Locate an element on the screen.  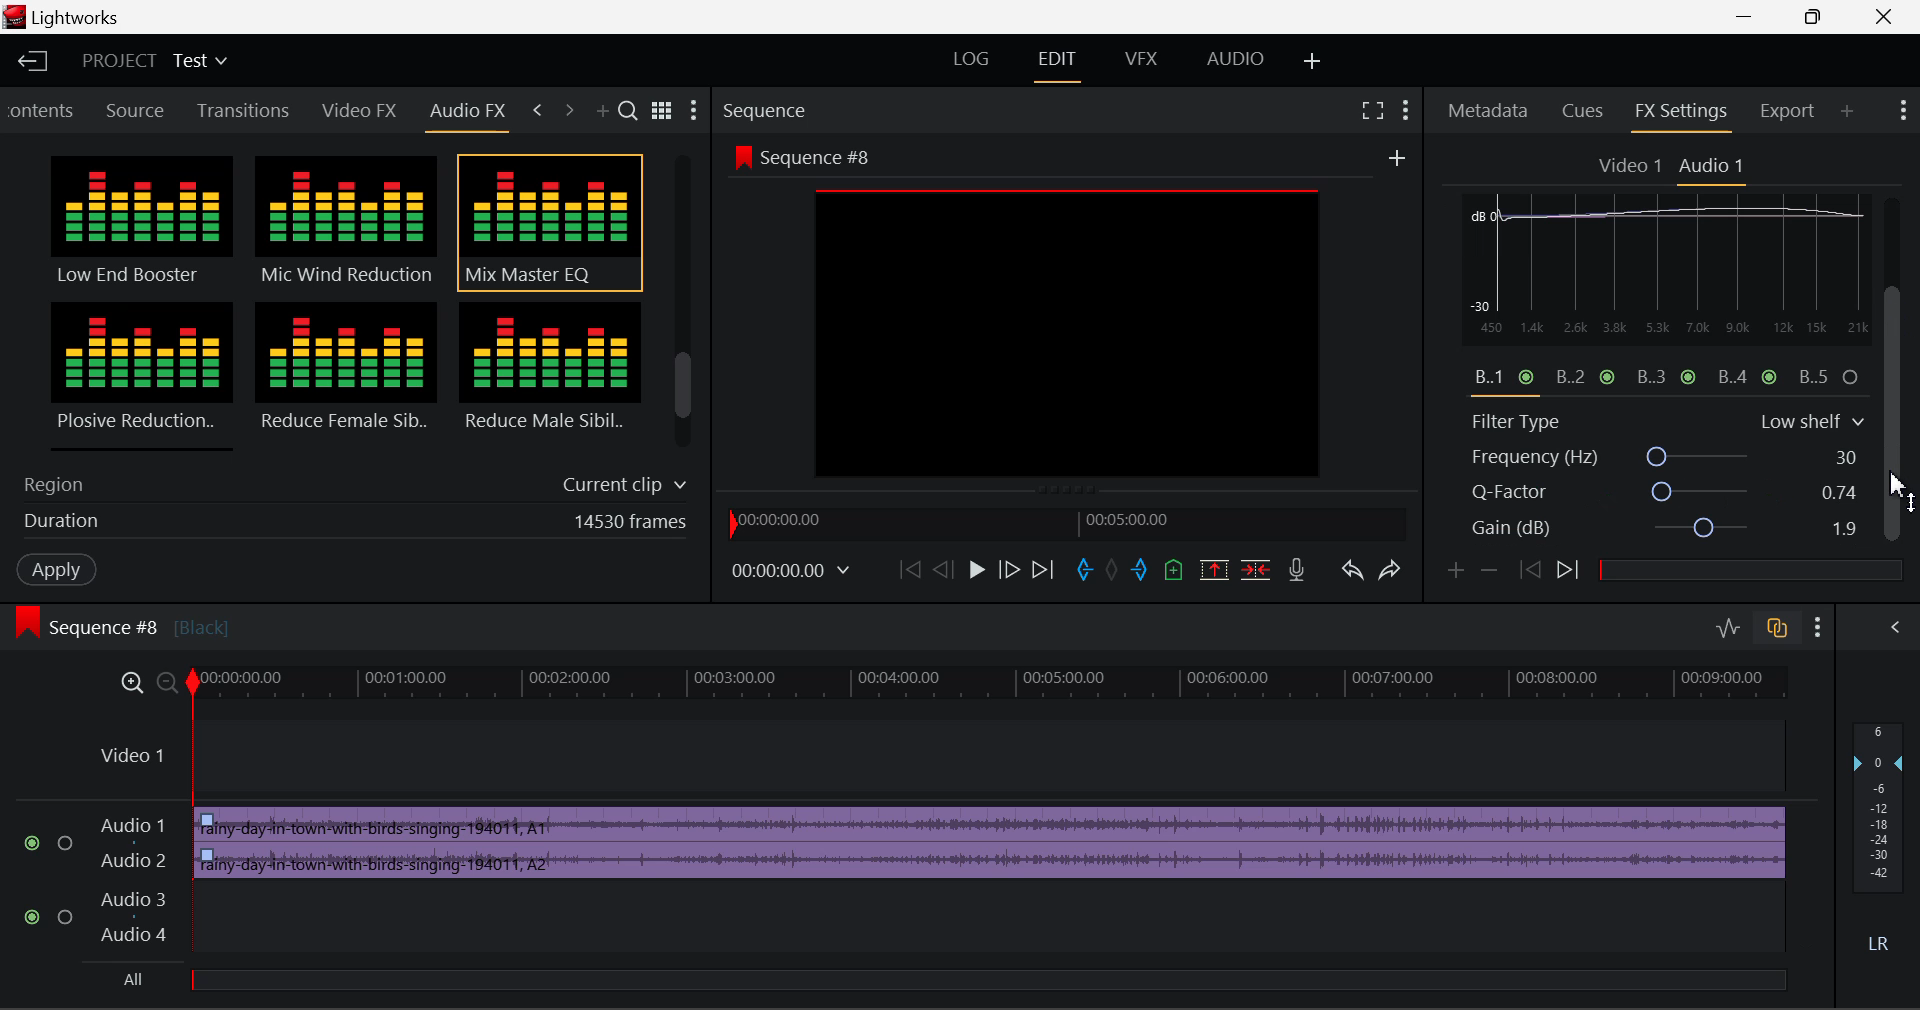
Go Back is located at coordinates (943, 570).